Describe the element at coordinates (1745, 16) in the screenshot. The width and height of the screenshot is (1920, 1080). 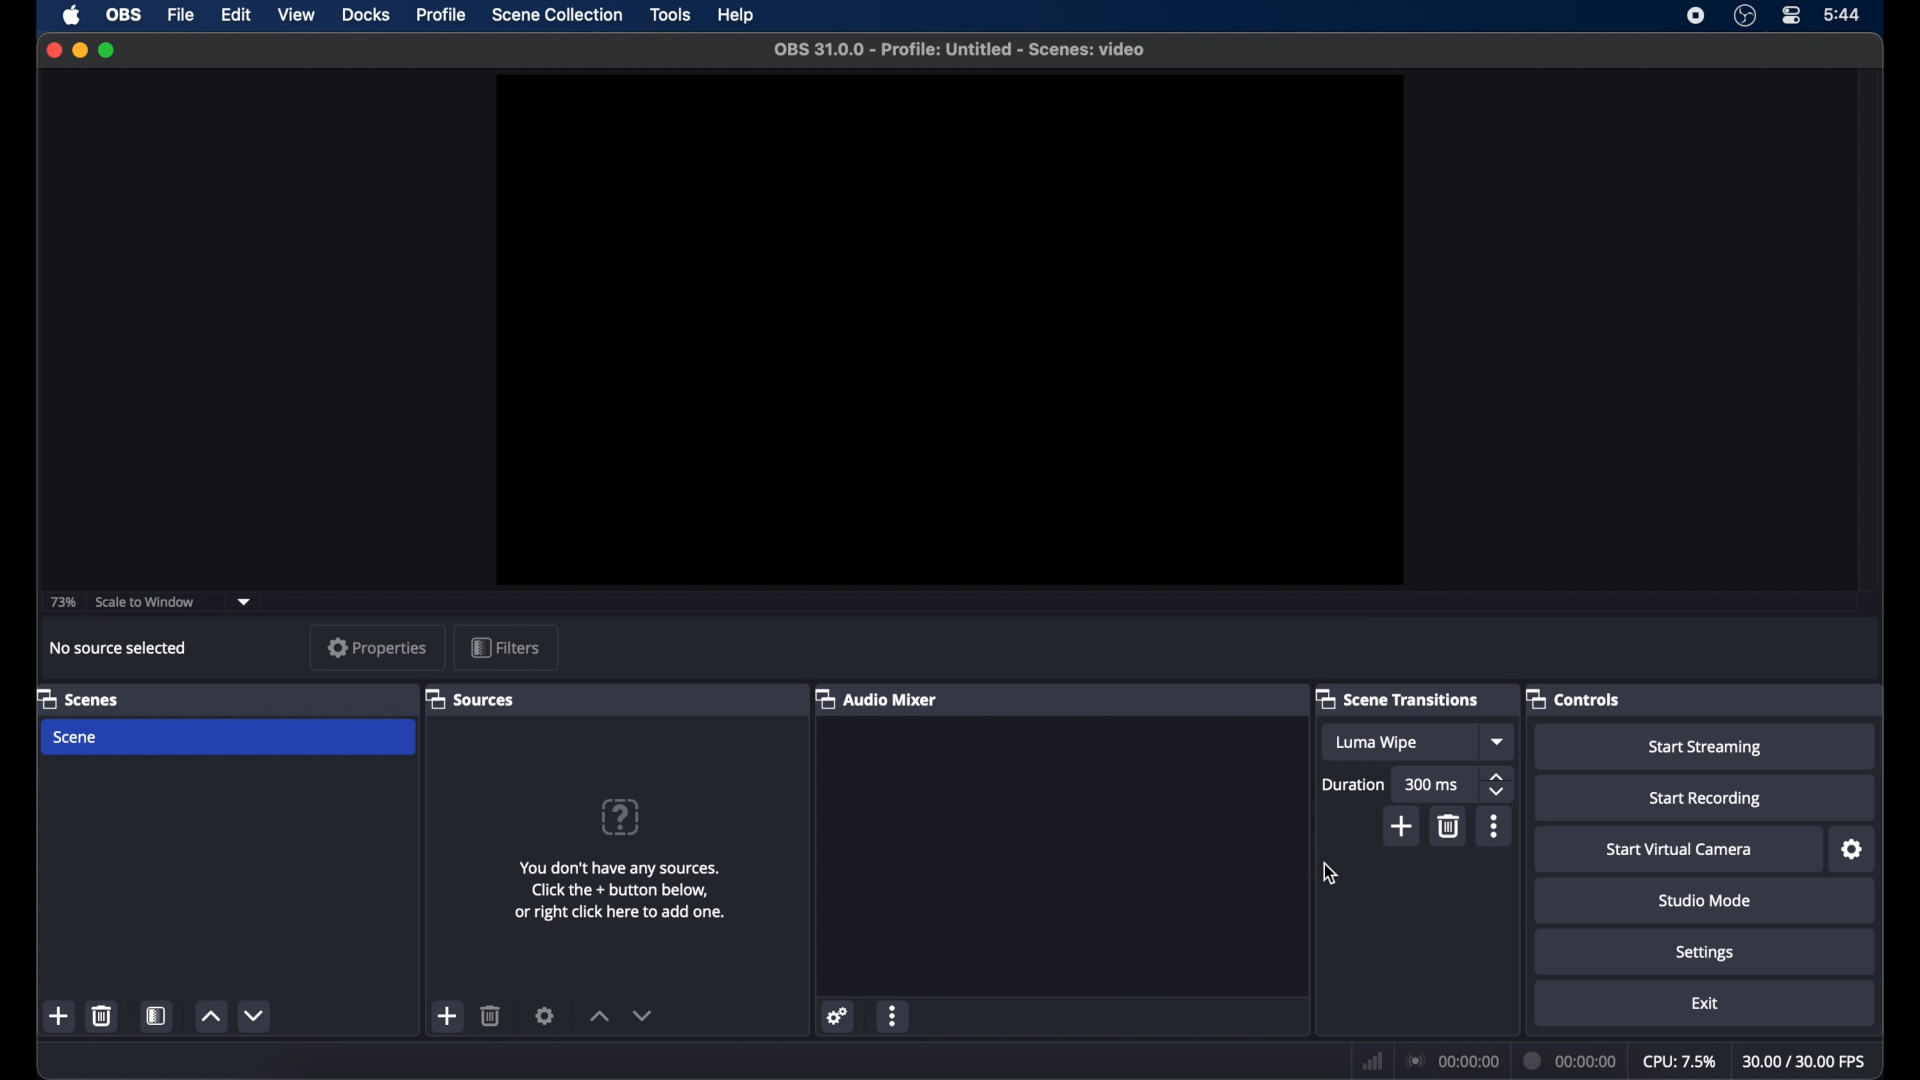
I see `obs studio` at that location.